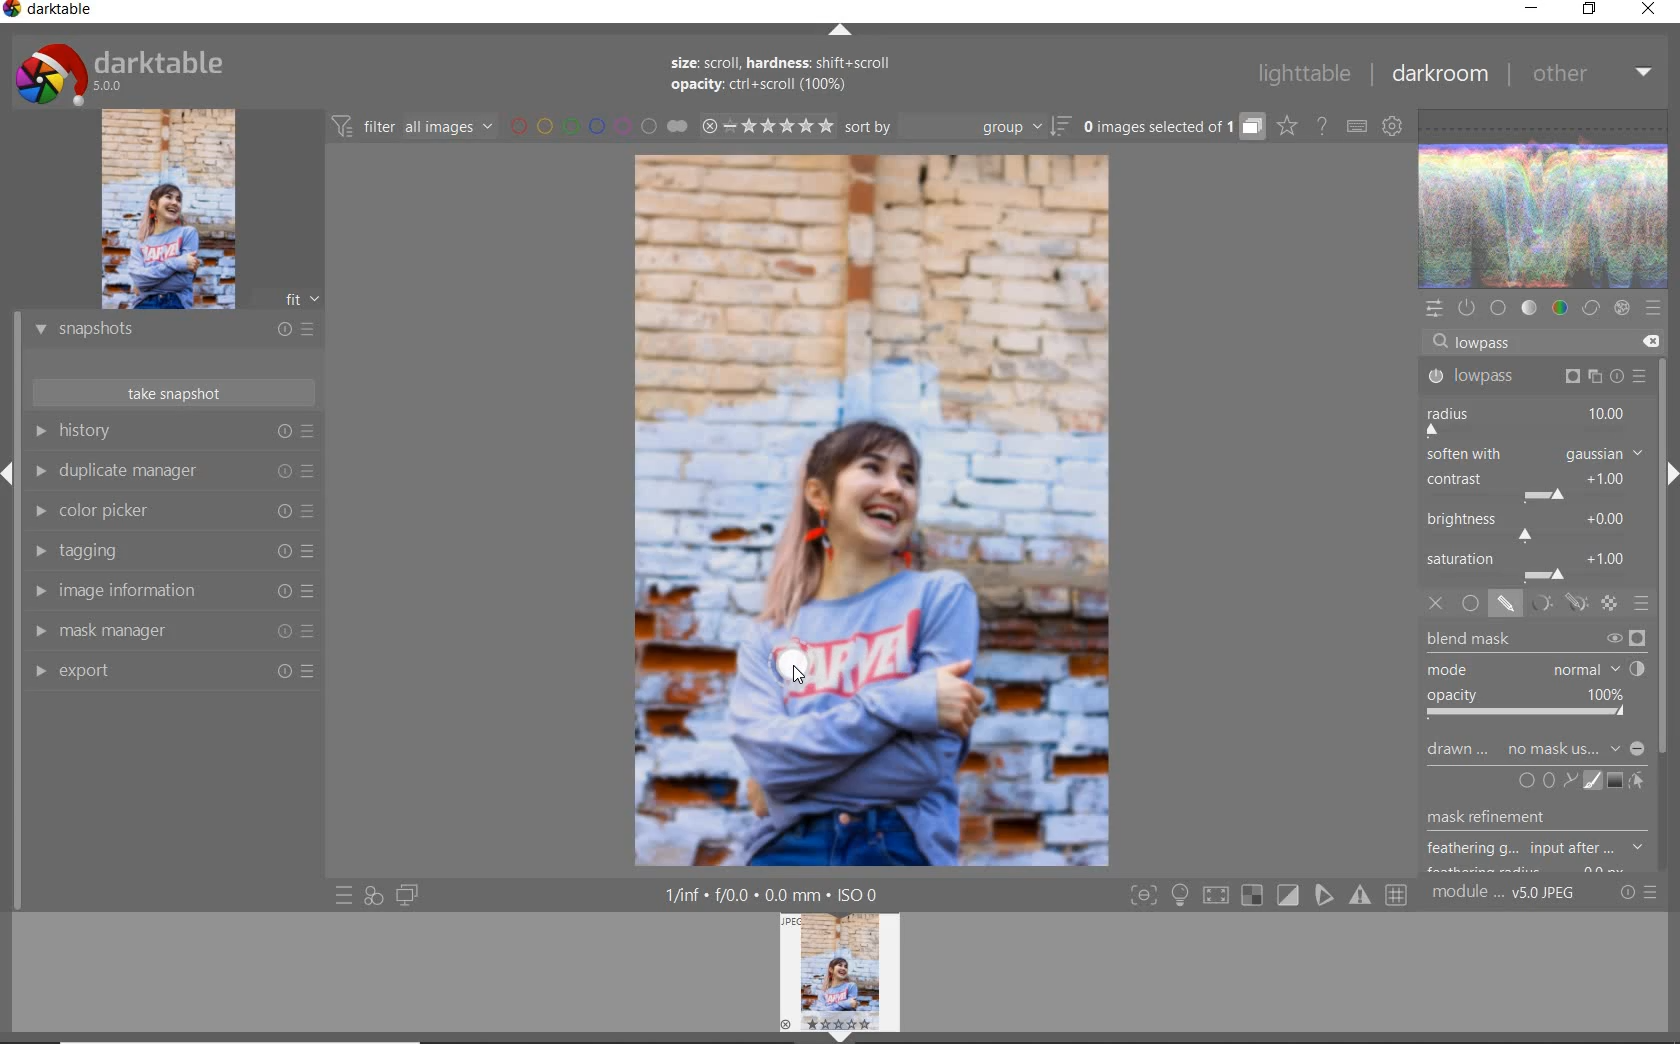  Describe the element at coordinates (1530, 309) in the screenshot. I see `tone` at that location.